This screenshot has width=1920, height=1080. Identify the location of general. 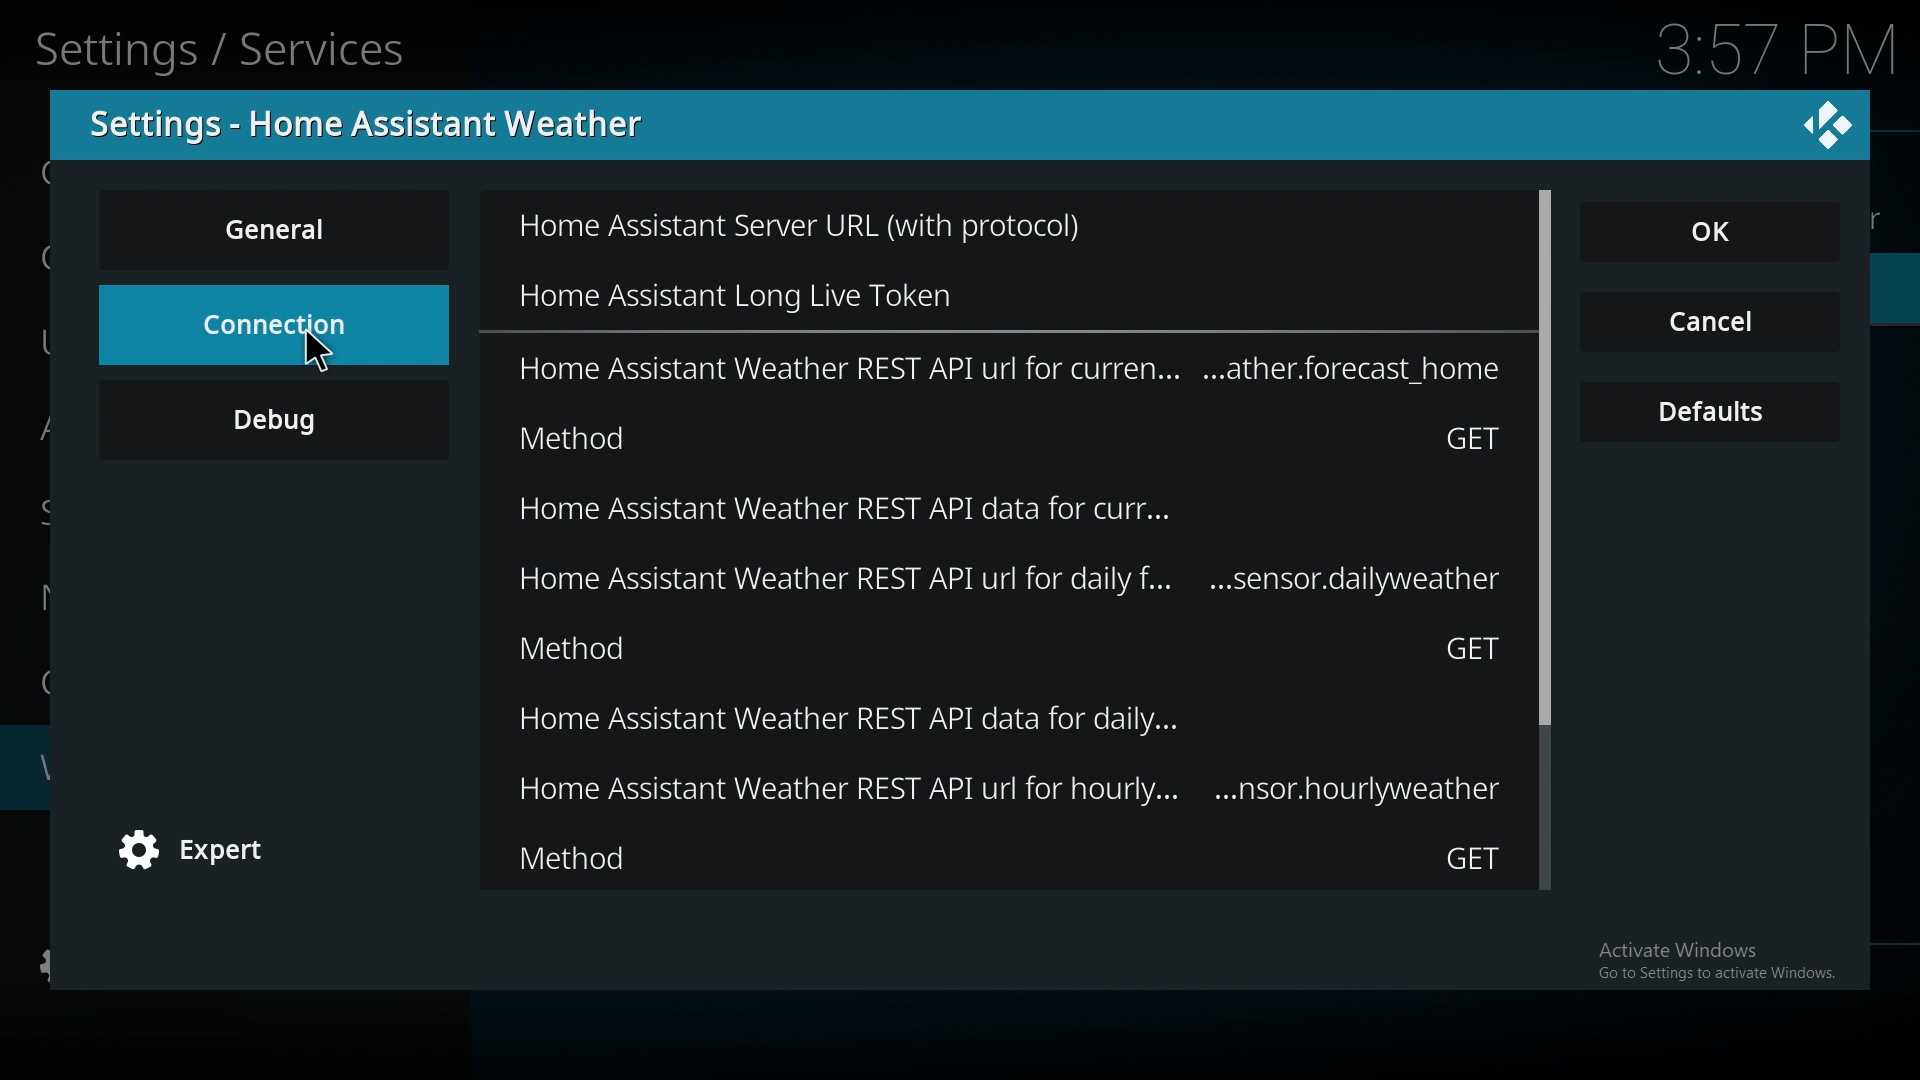
(278, 229).